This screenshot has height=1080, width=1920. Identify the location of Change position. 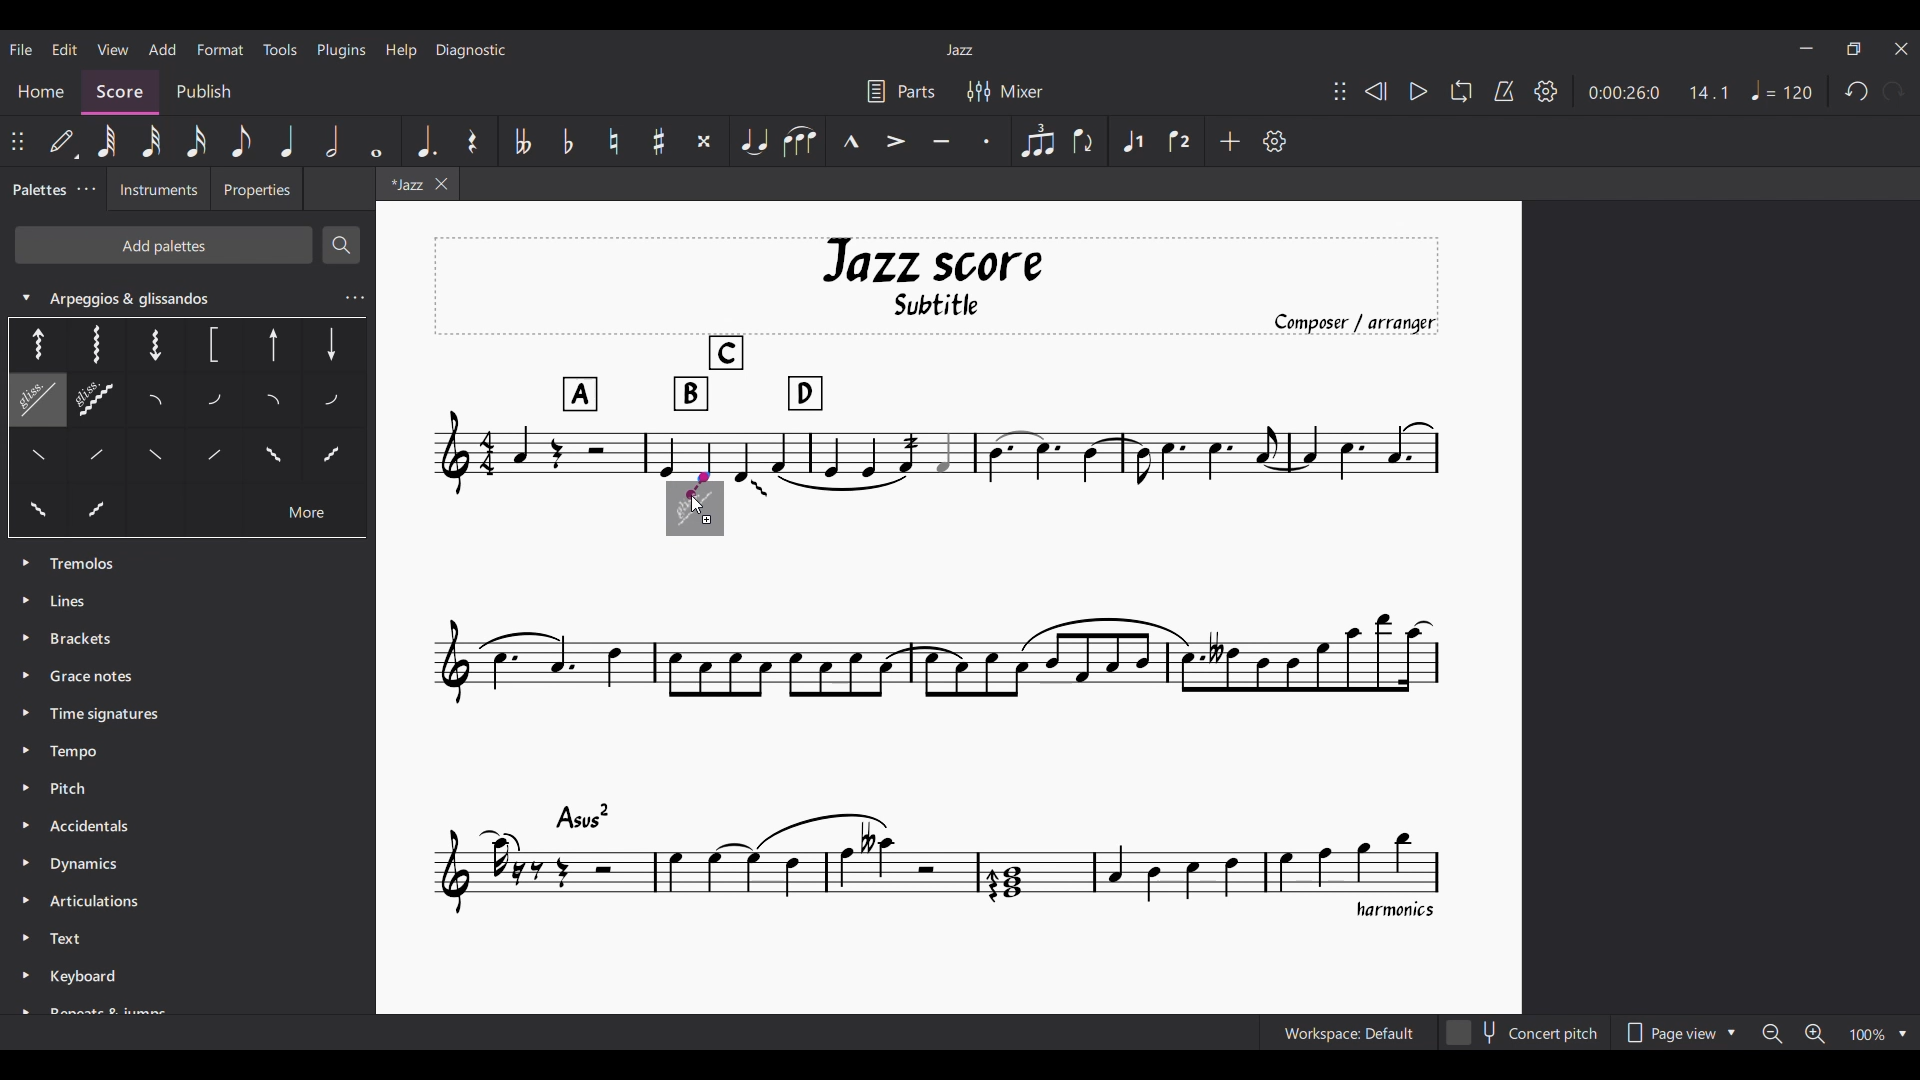
(1340, 91).